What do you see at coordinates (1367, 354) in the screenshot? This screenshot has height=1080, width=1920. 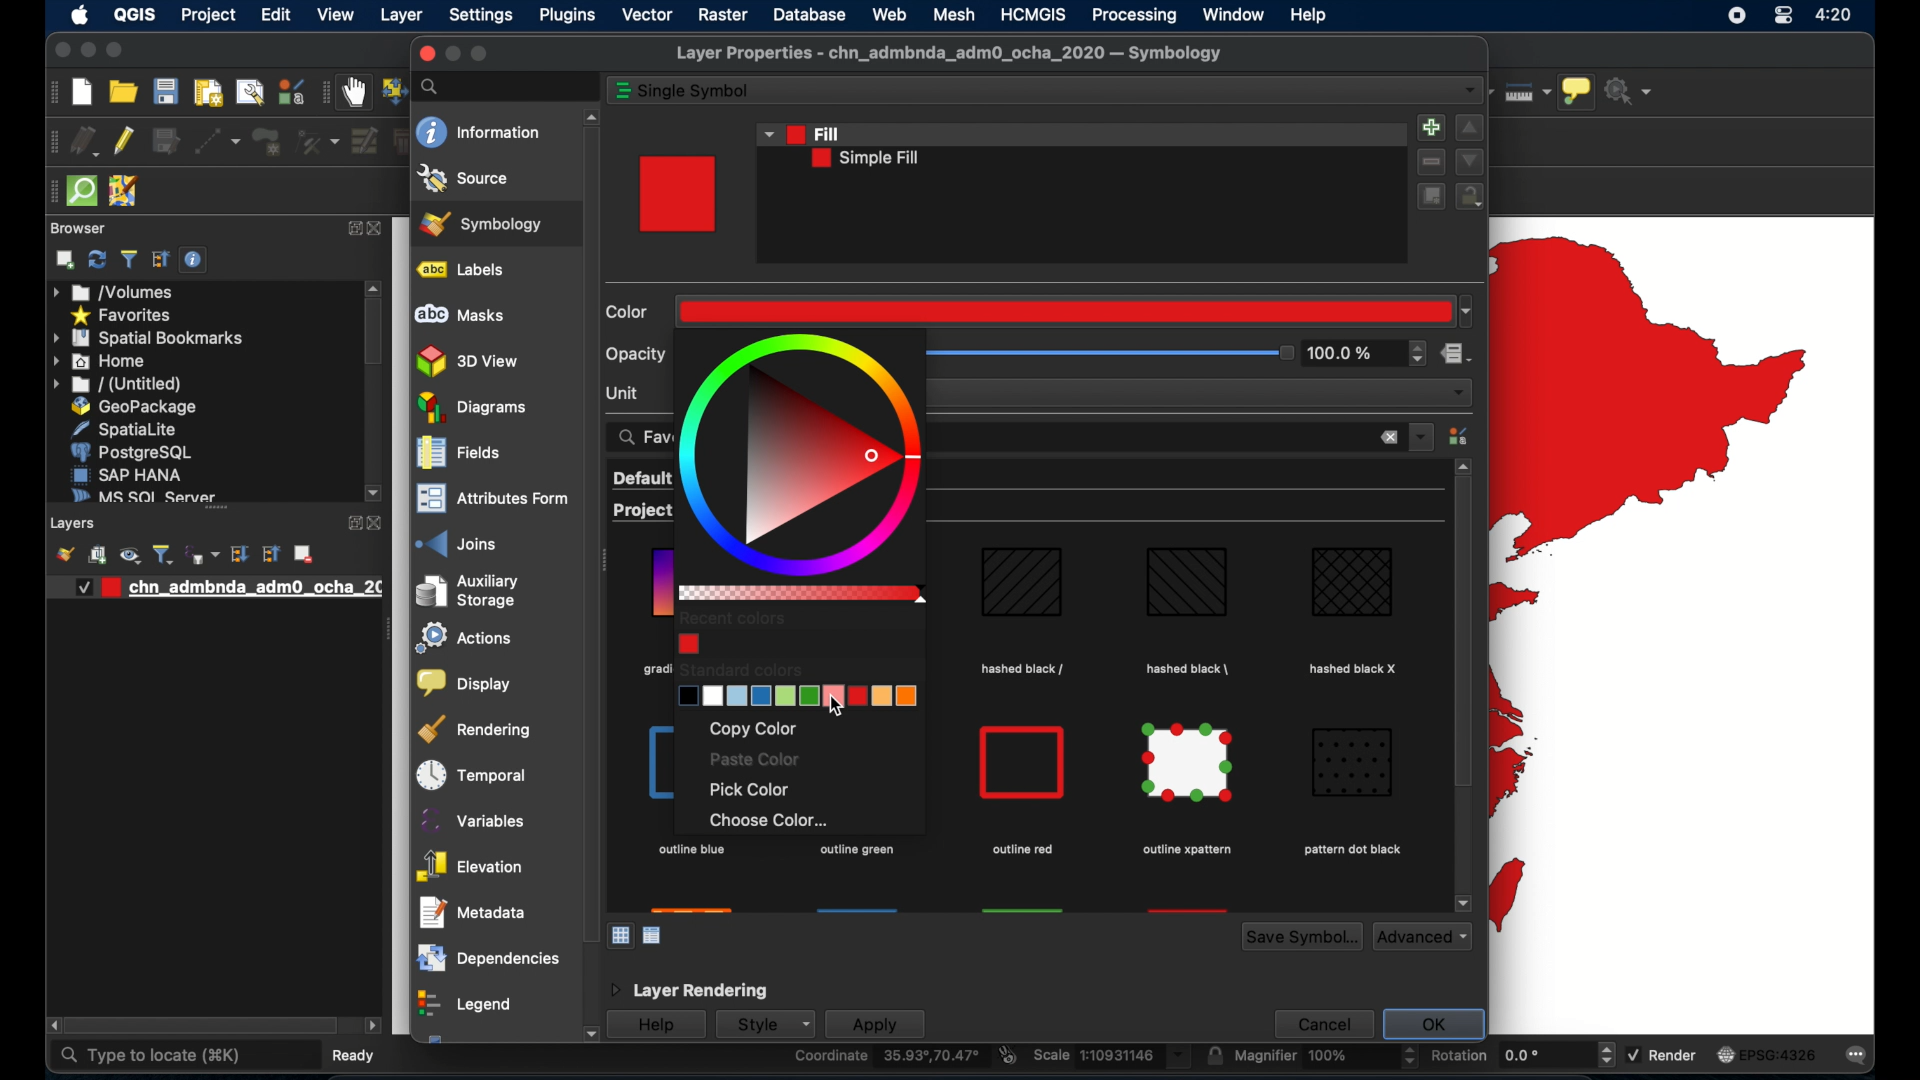 I see `opacity stepper buttons` at bounding box center [1367, 354].